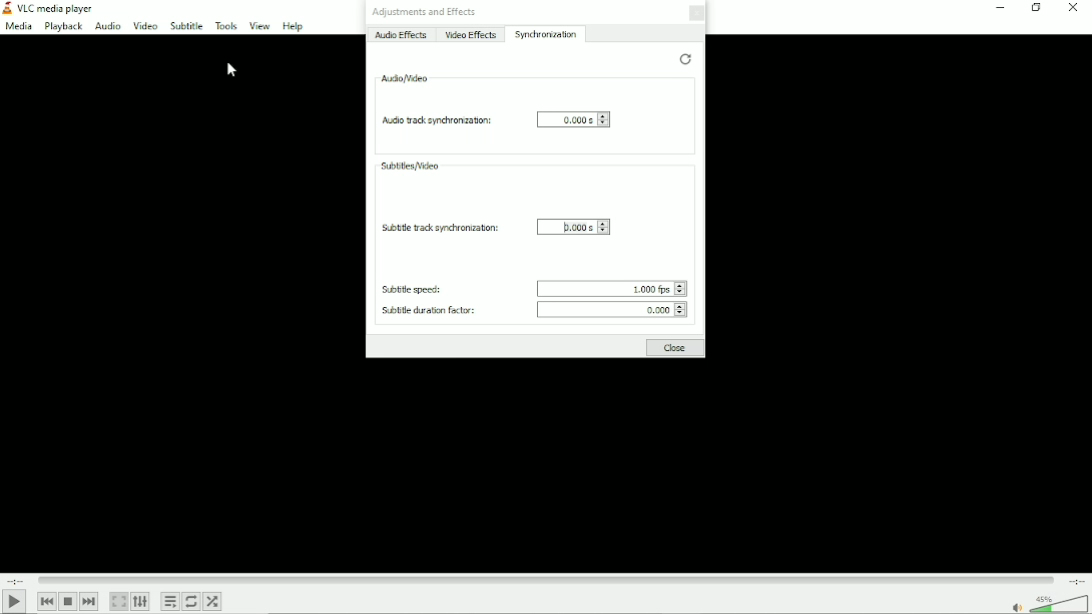 The height and width of the screenshot is (614, 1092). I want to click on Toggle between loop all, loop one and no loop, so click(190, 601).